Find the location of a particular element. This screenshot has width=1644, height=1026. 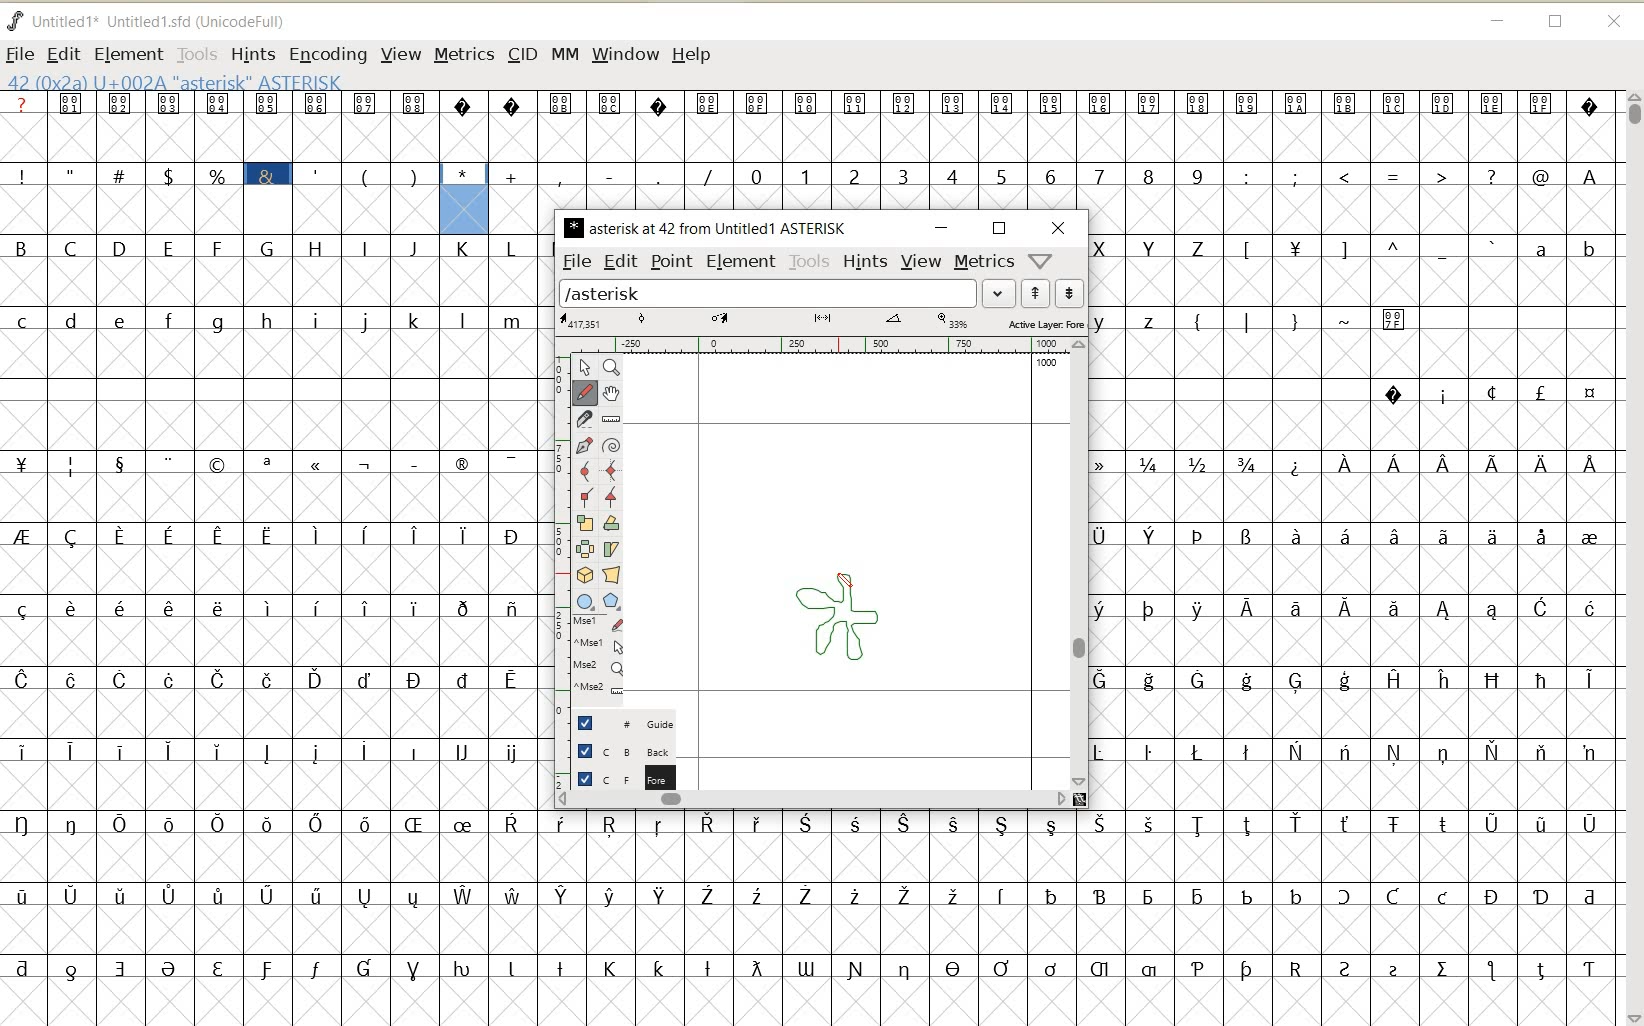

CLOSE is located at coordinates (1613, 21).